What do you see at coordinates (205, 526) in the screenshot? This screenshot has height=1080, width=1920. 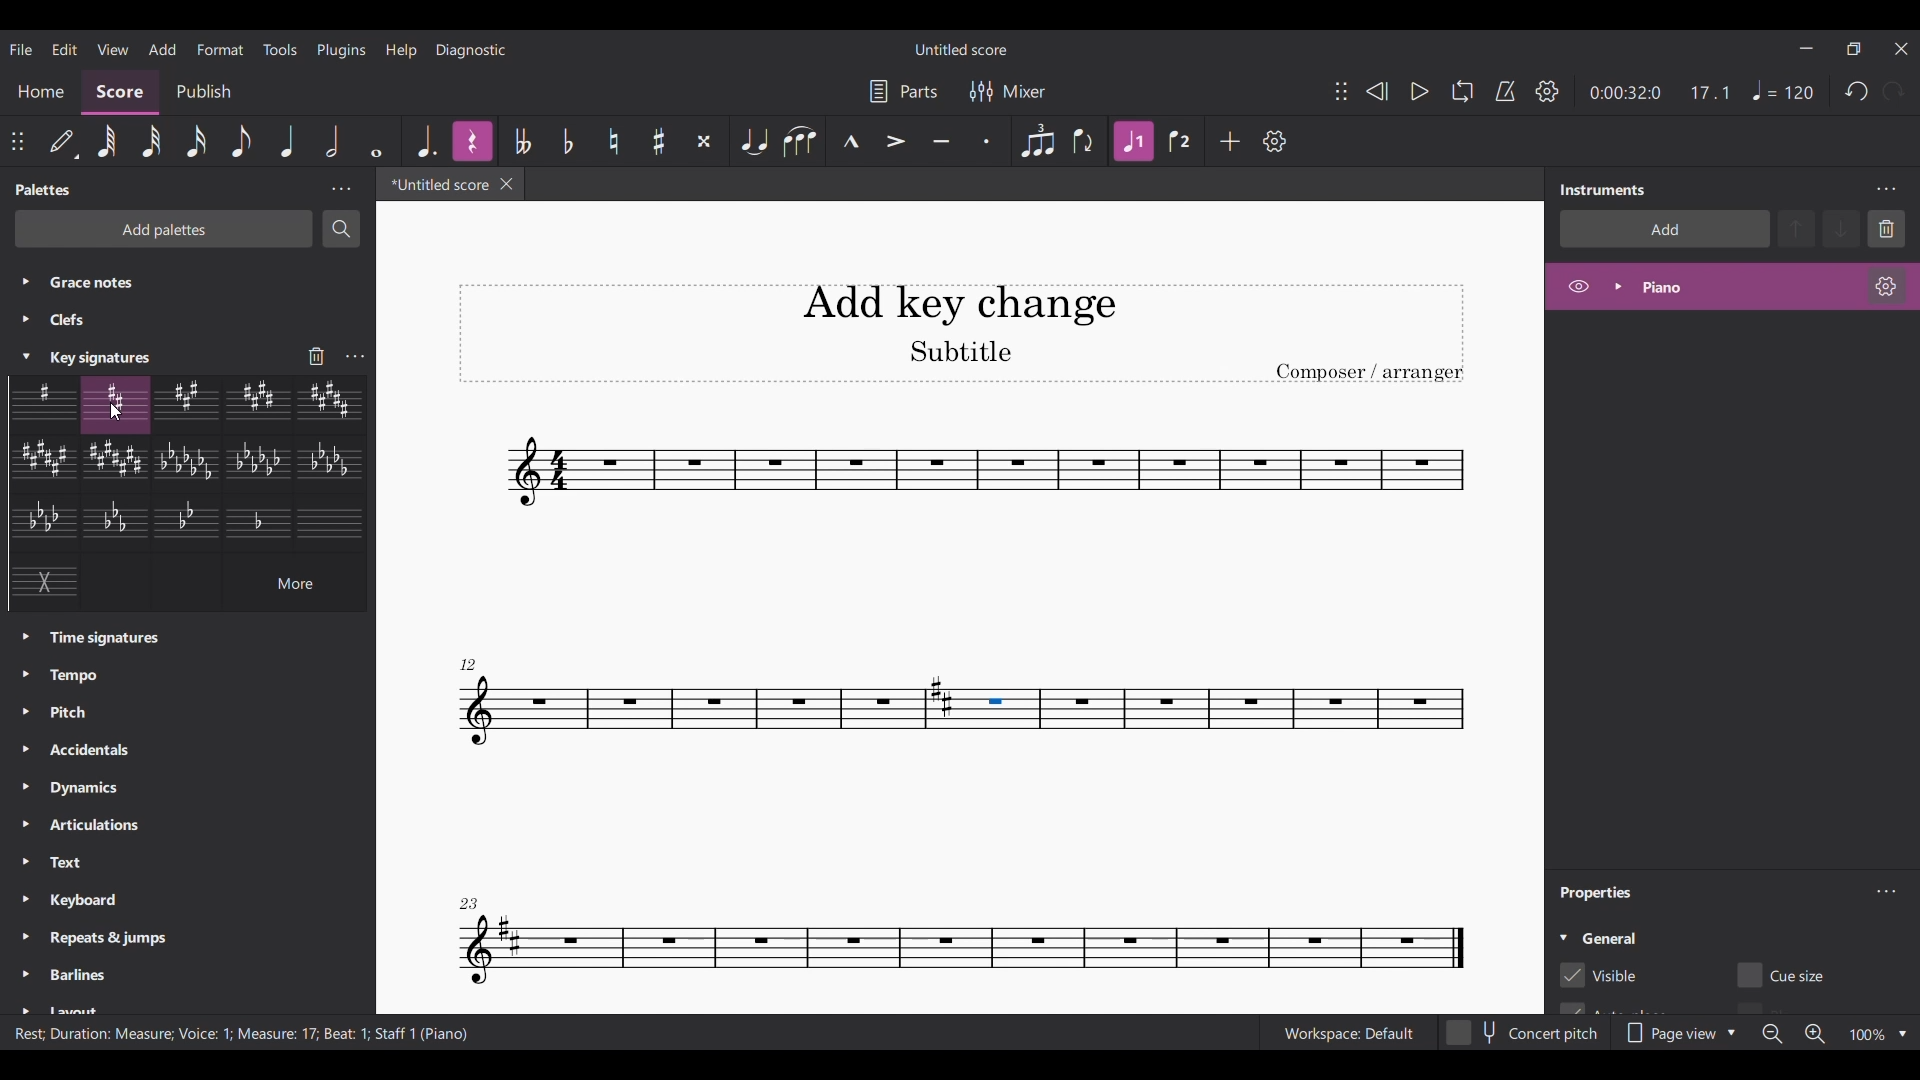 I see `Key signature options` at bounding box center [205, 526].